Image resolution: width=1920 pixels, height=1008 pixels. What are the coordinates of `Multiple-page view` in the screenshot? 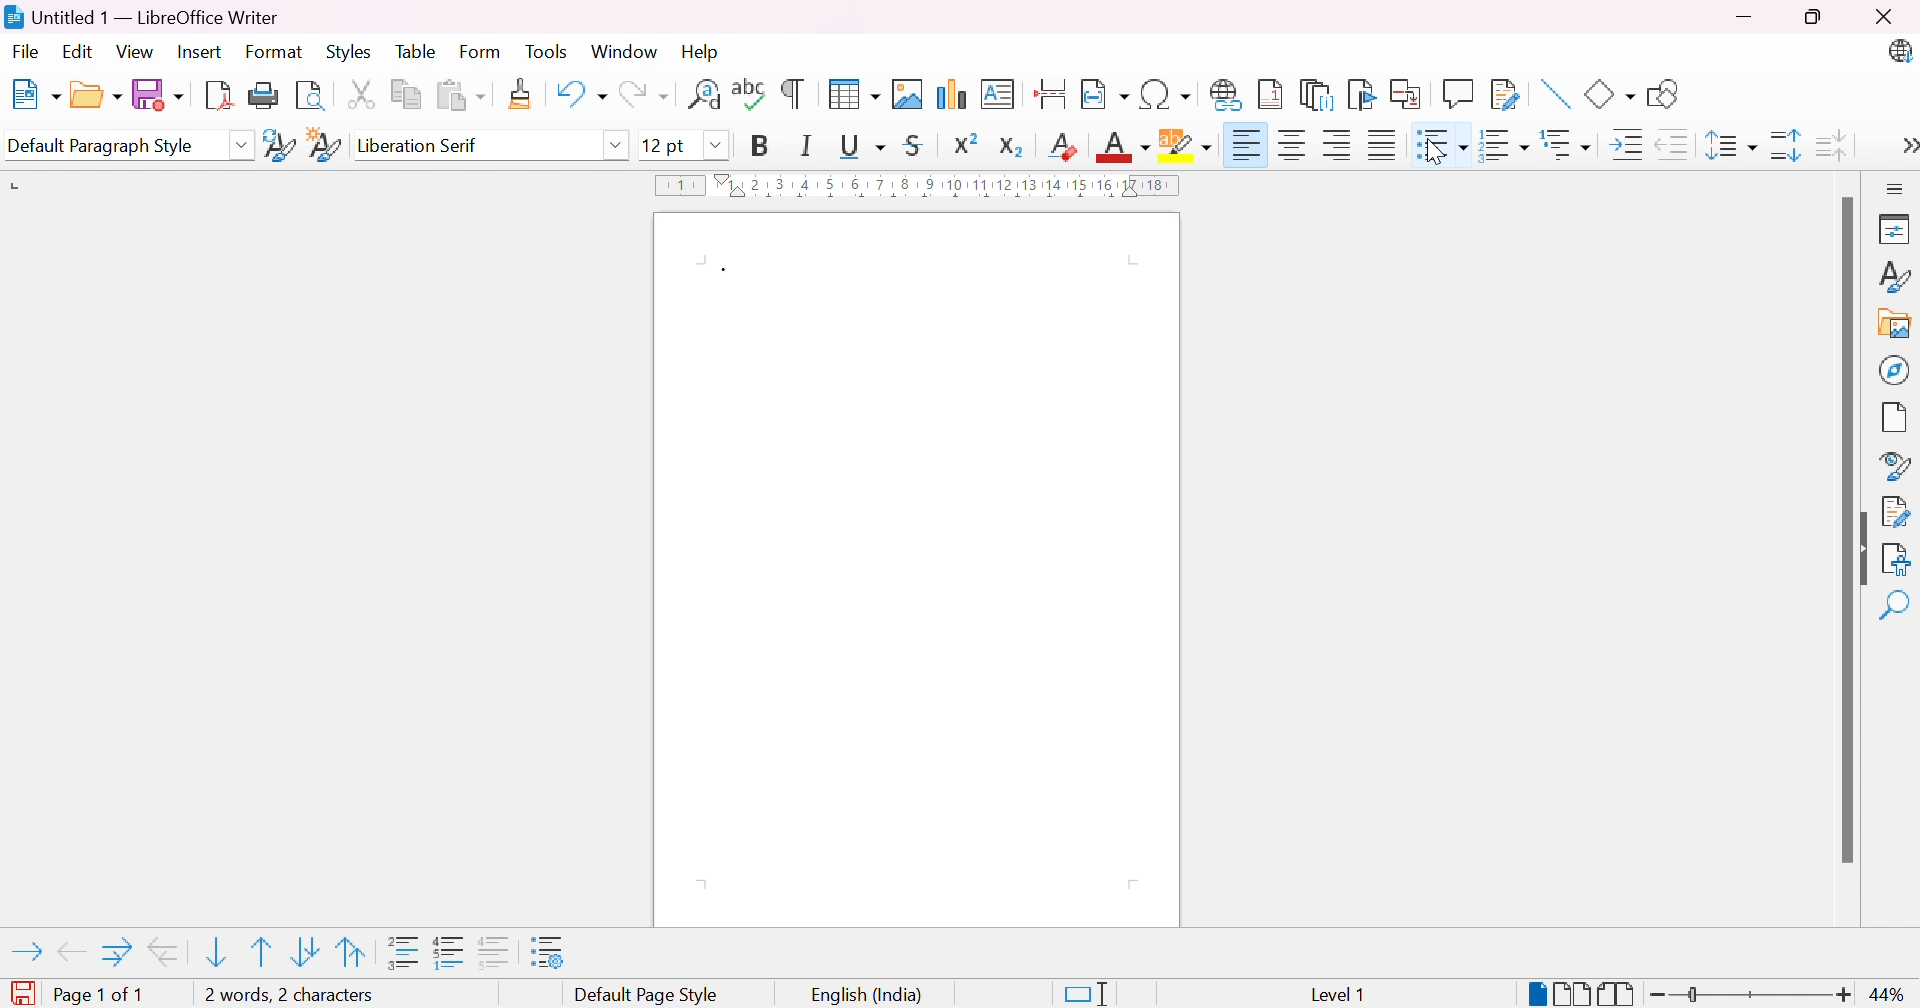 It's located at (1572, 995).